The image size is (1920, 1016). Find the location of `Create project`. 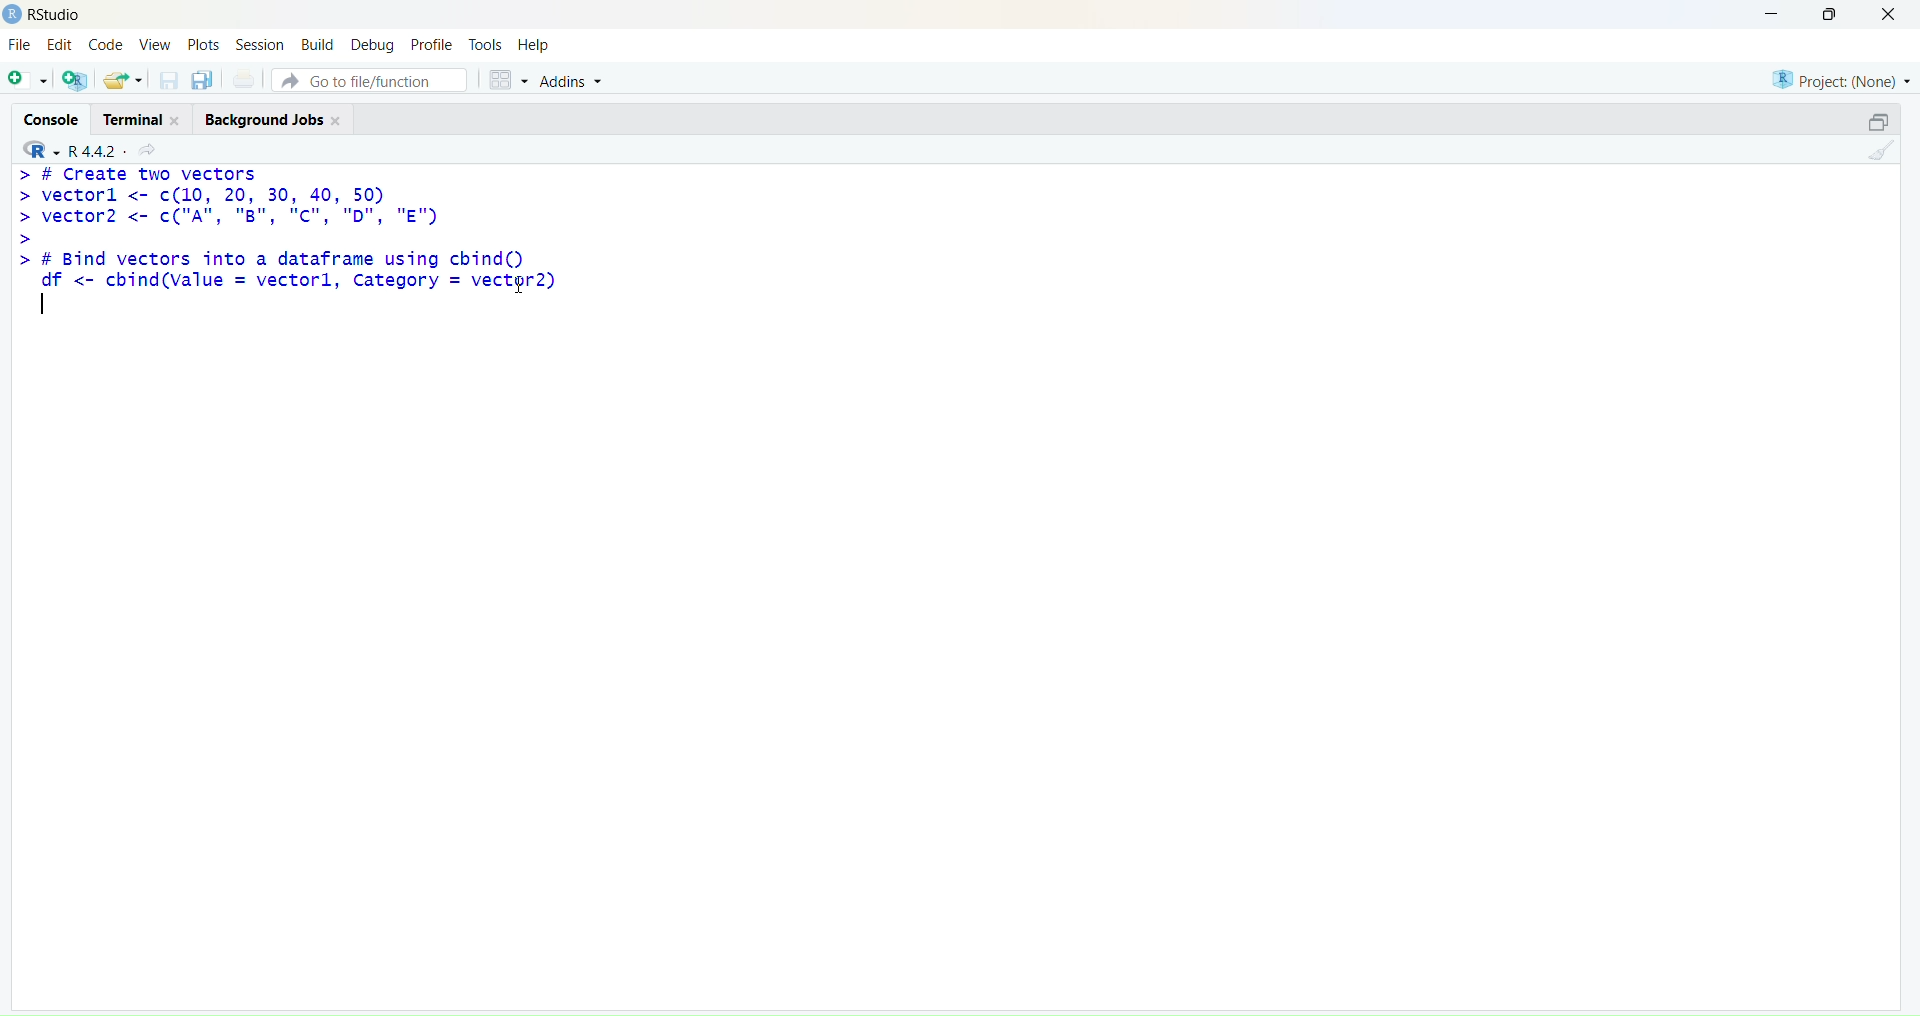

Create project is located at coordinates (76, 80).